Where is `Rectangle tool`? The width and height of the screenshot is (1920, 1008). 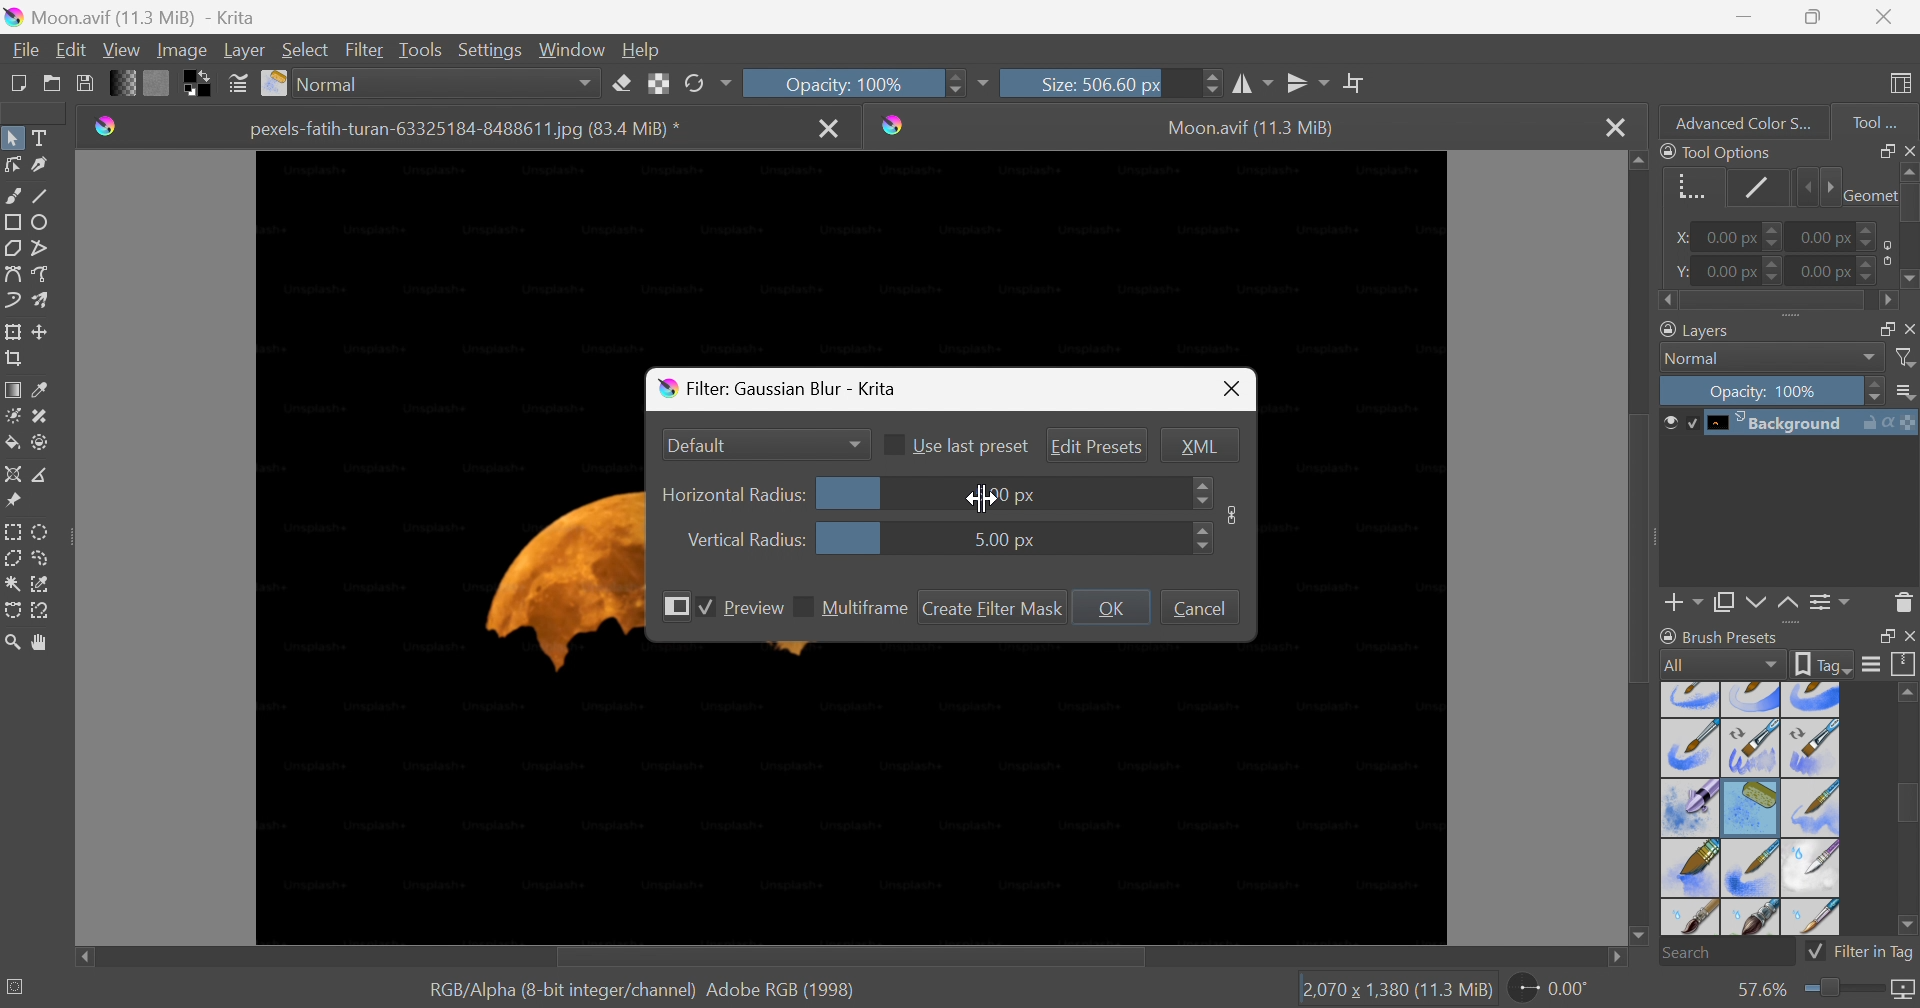 Rectangle tool is located at coordinates (12, 222).